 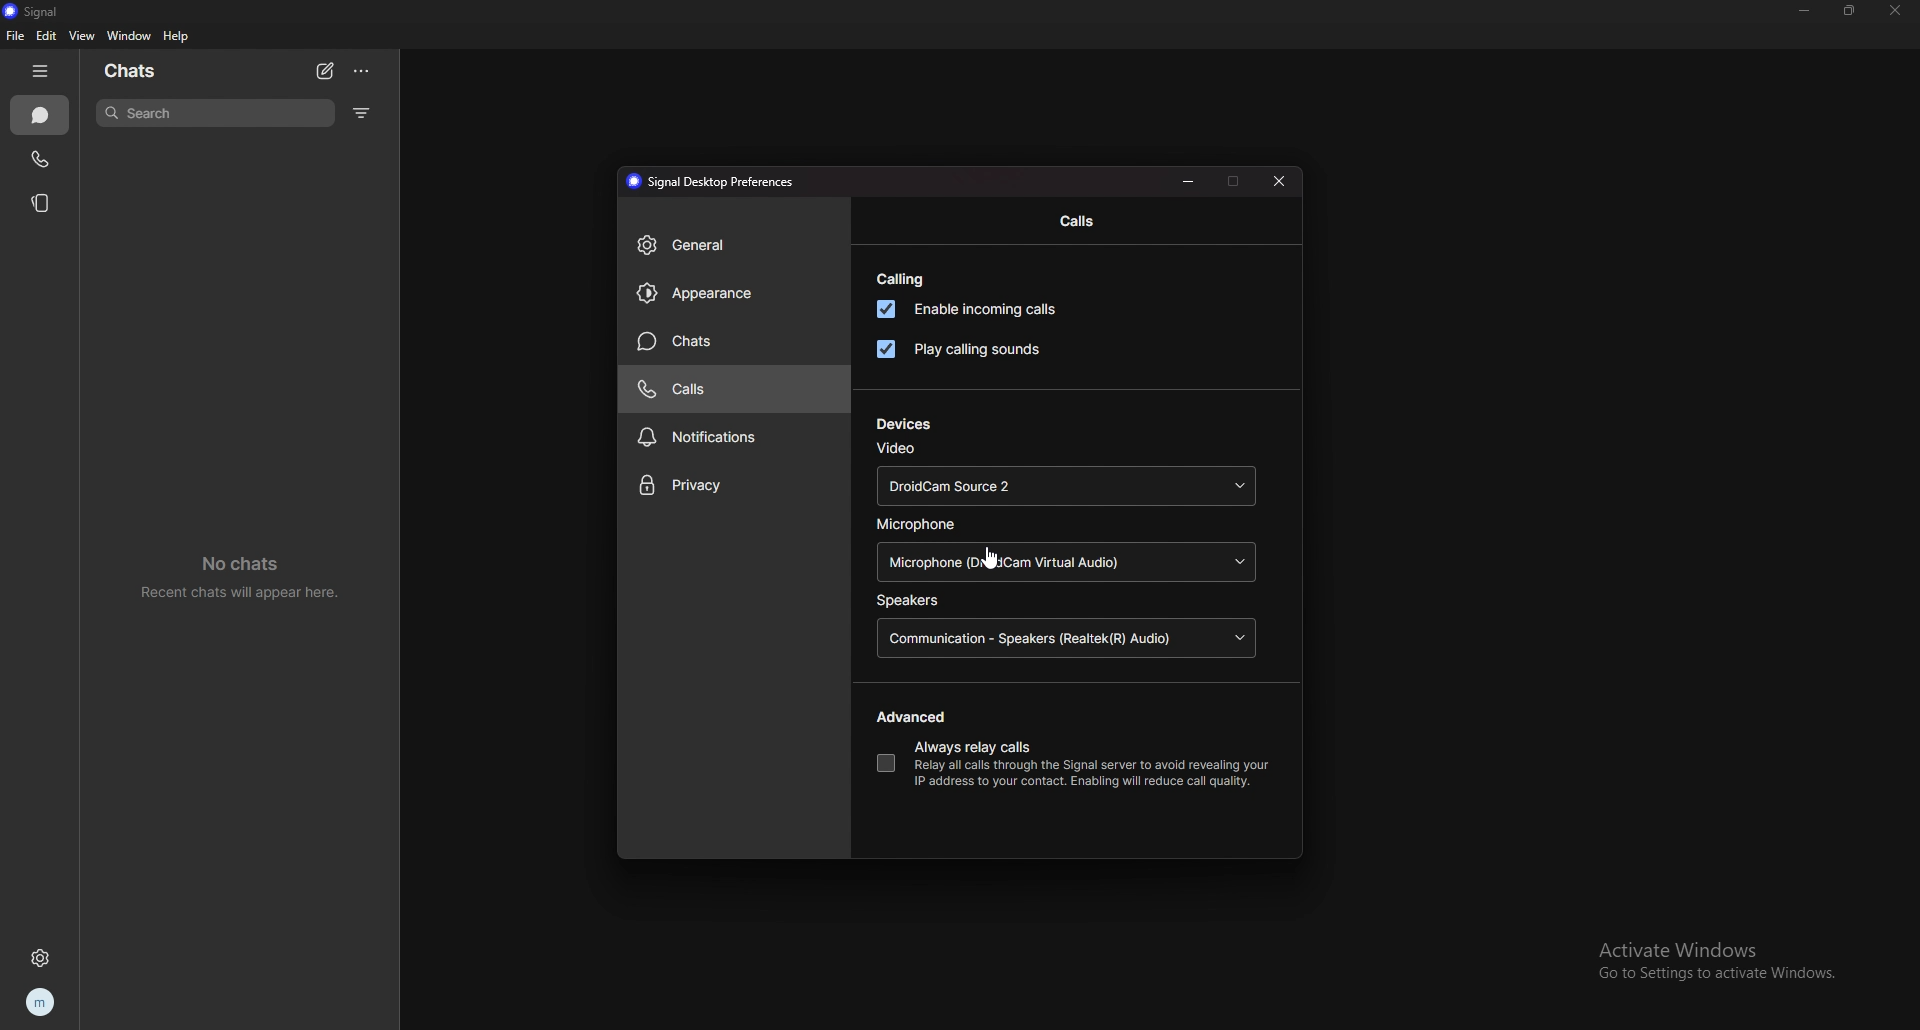 I want to click on edit, so click(x=46, y=37).